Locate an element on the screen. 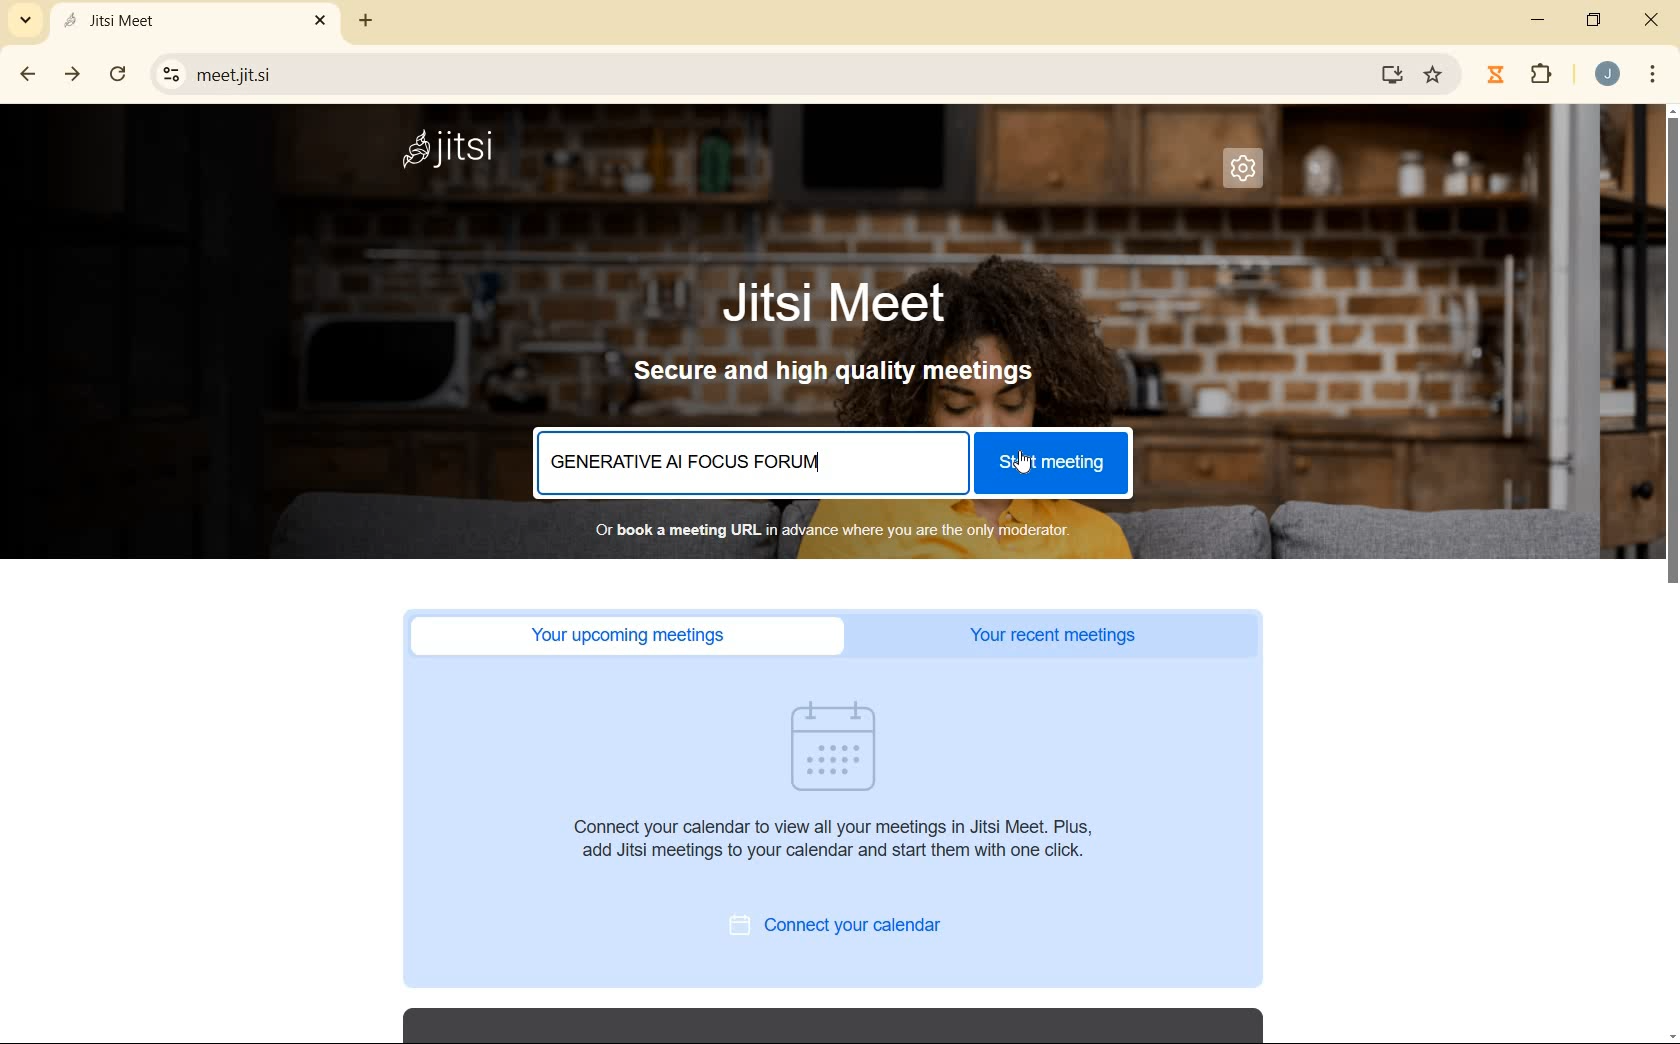 This screenshot has height=1044, width=1680. CLOSE is located at coordinates (1651, 22).